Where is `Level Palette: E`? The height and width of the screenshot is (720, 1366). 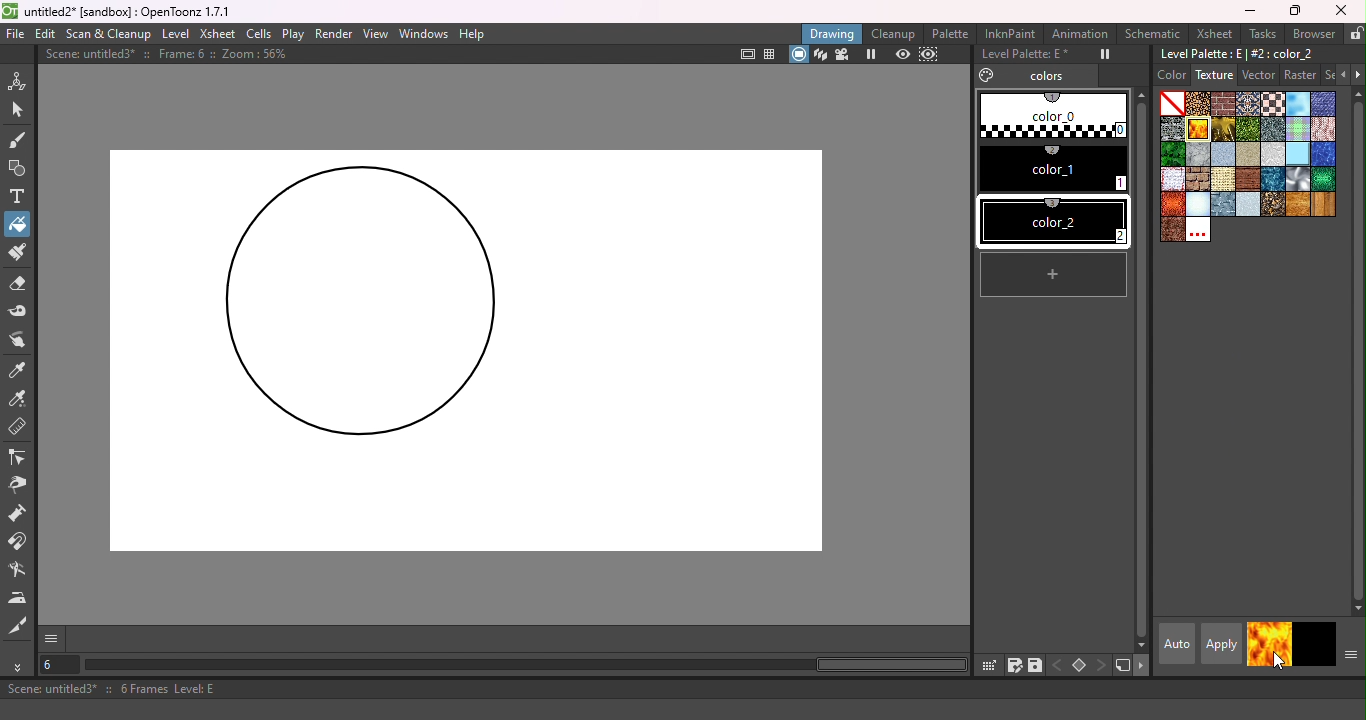 Level Palette: E is located at coordinates (1021, 55).